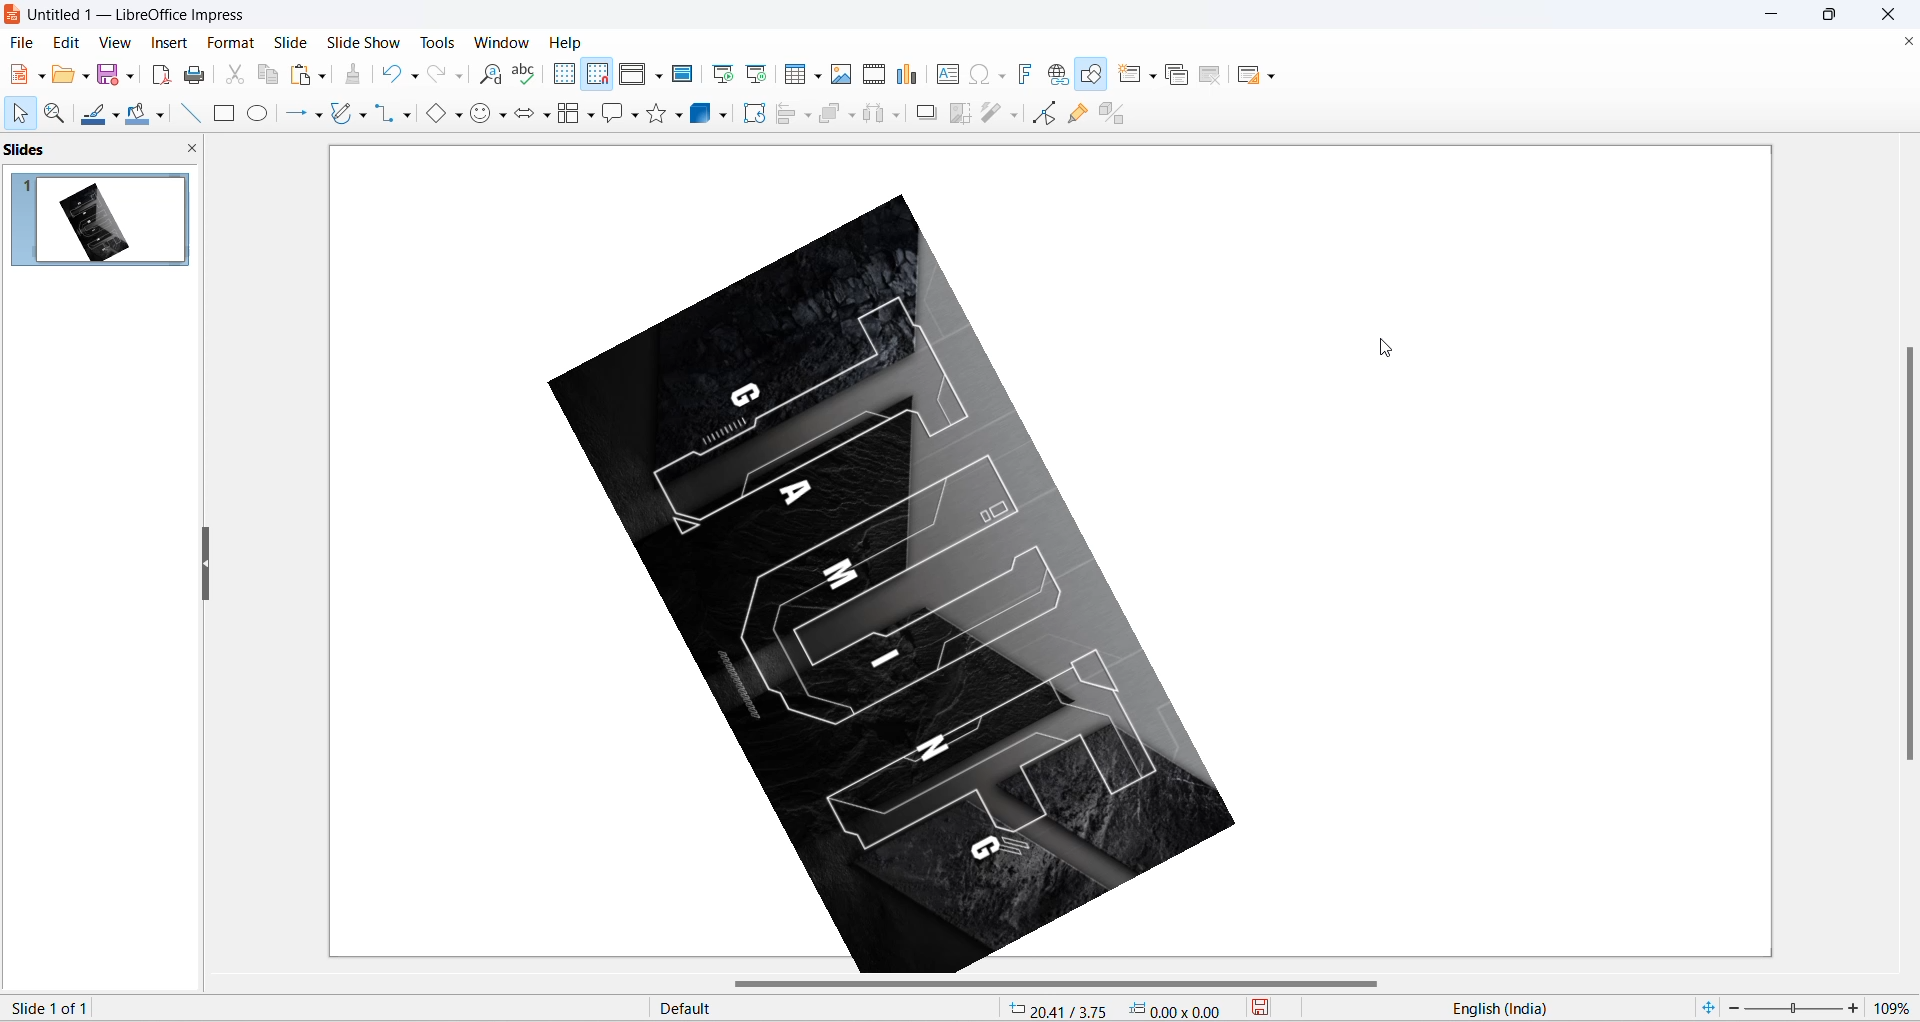 The height and width of the screenshot is (1022, 1920). Describe the element at coordinates (808, 114) in the screenshot. I see `align options` at that location.